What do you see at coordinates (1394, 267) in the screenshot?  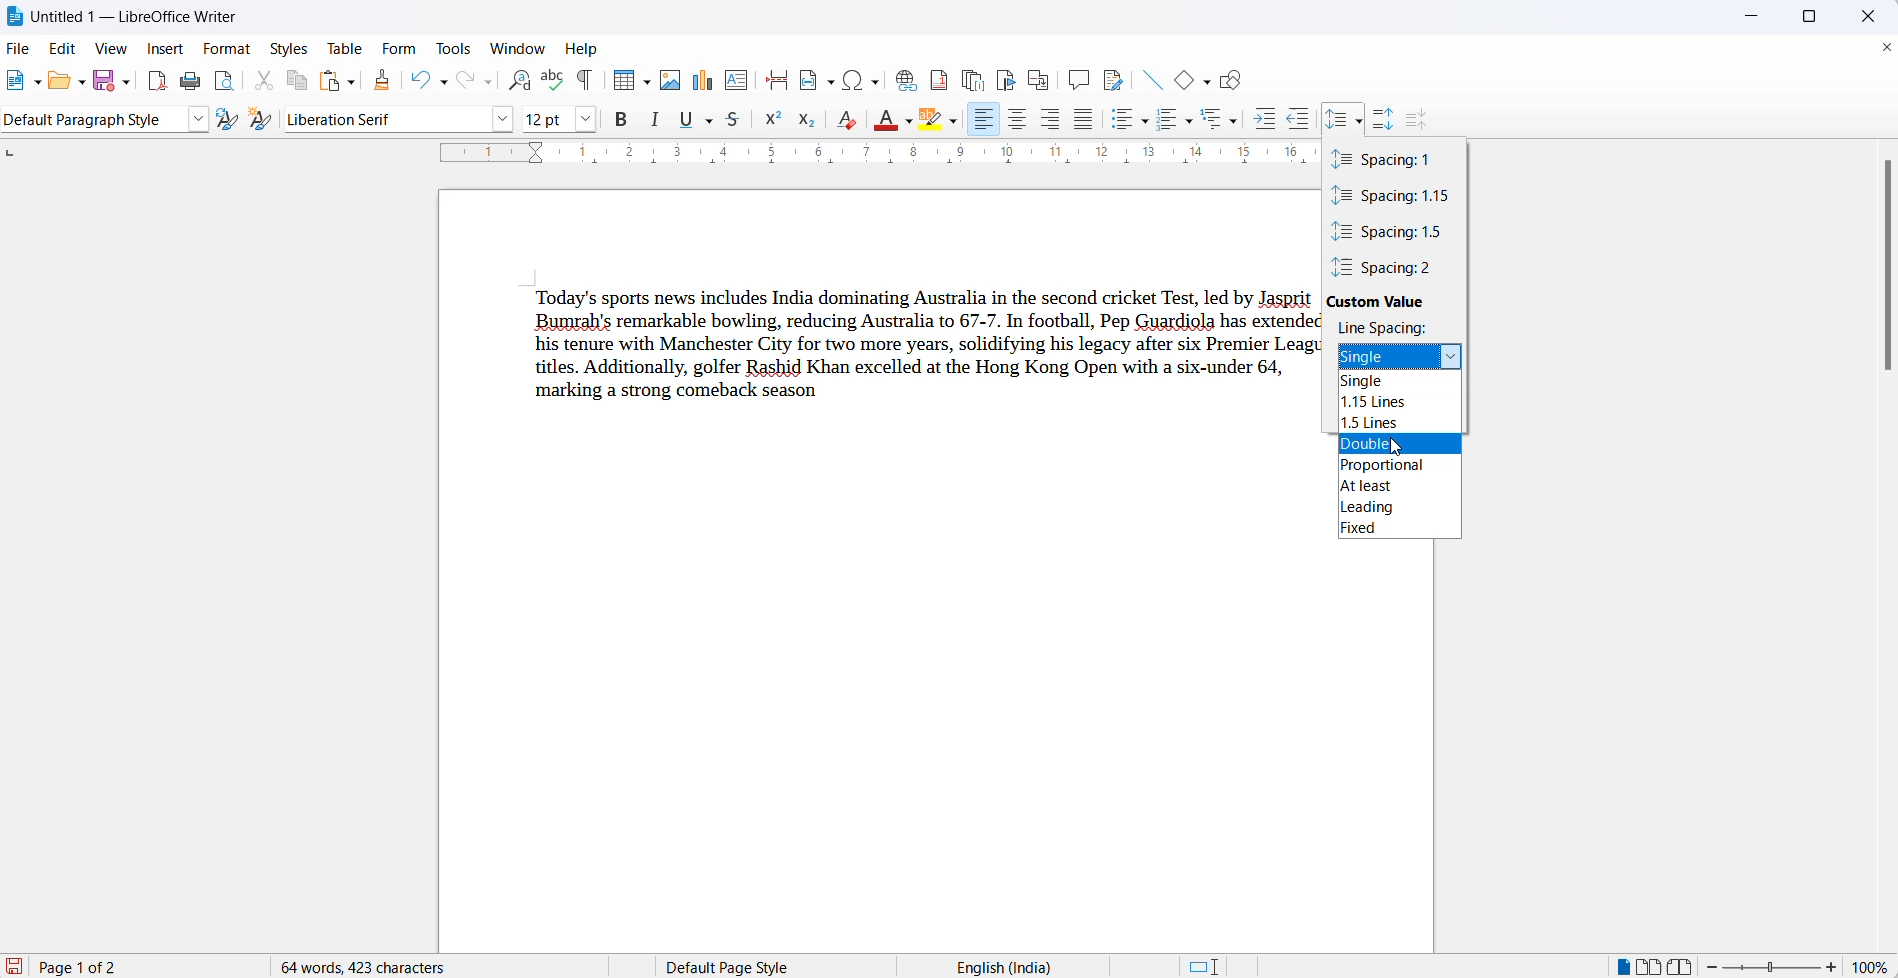 I see `spacing value 2` at bounding box center [1394, 267].